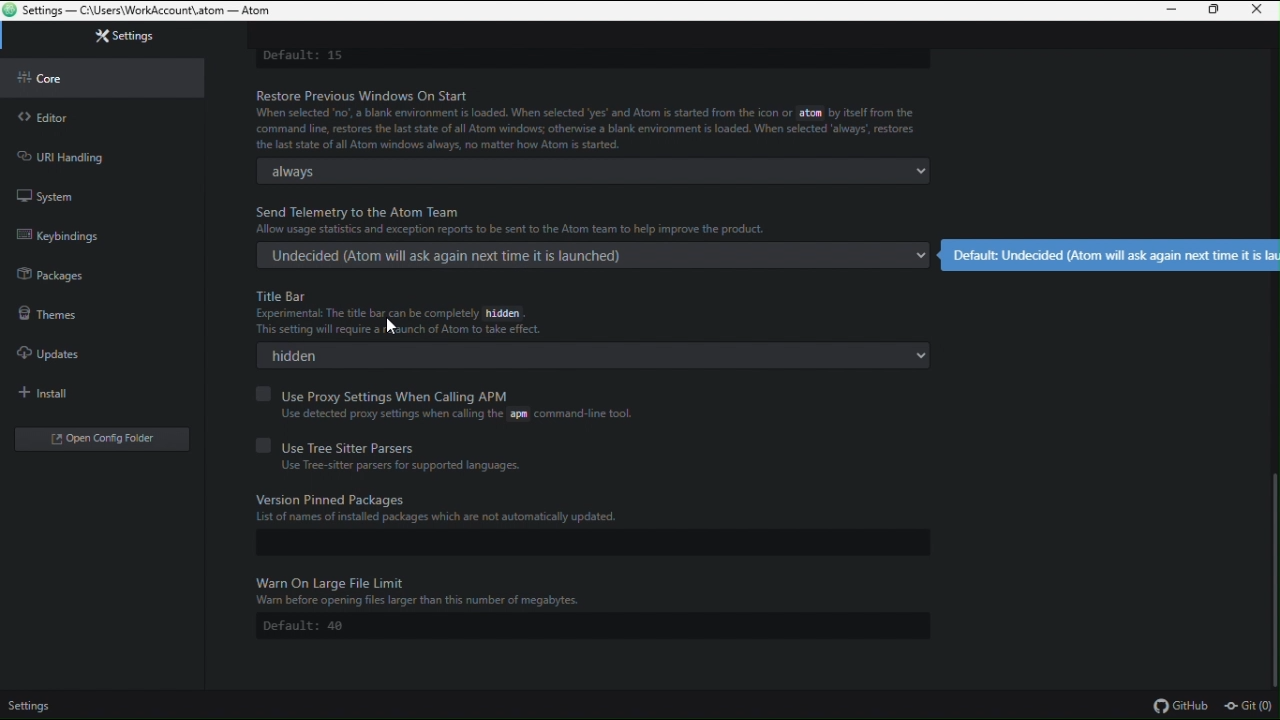  What do you see at coordinates (1272, 575) in the screenshot?
I see `Scroll bar` at bounding box center [1272, 575].